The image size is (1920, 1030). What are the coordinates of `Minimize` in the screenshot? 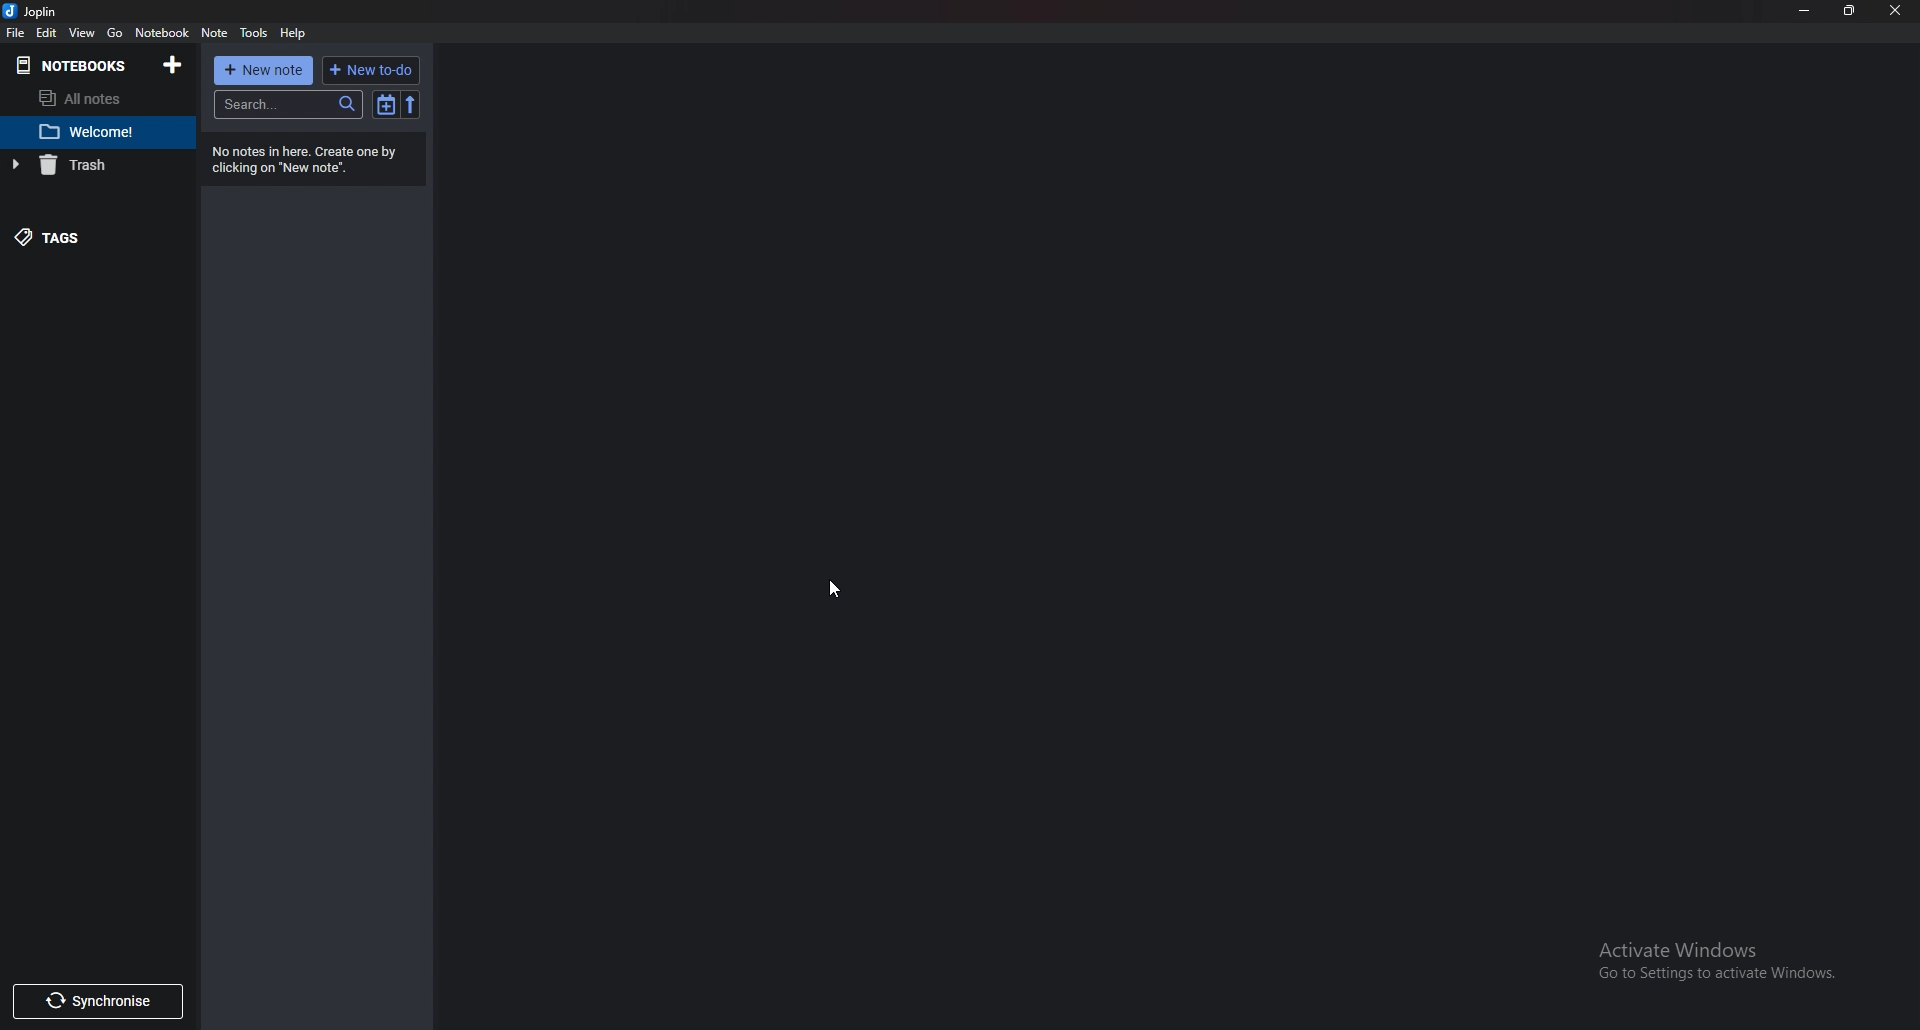 It's located at (1805, 11).